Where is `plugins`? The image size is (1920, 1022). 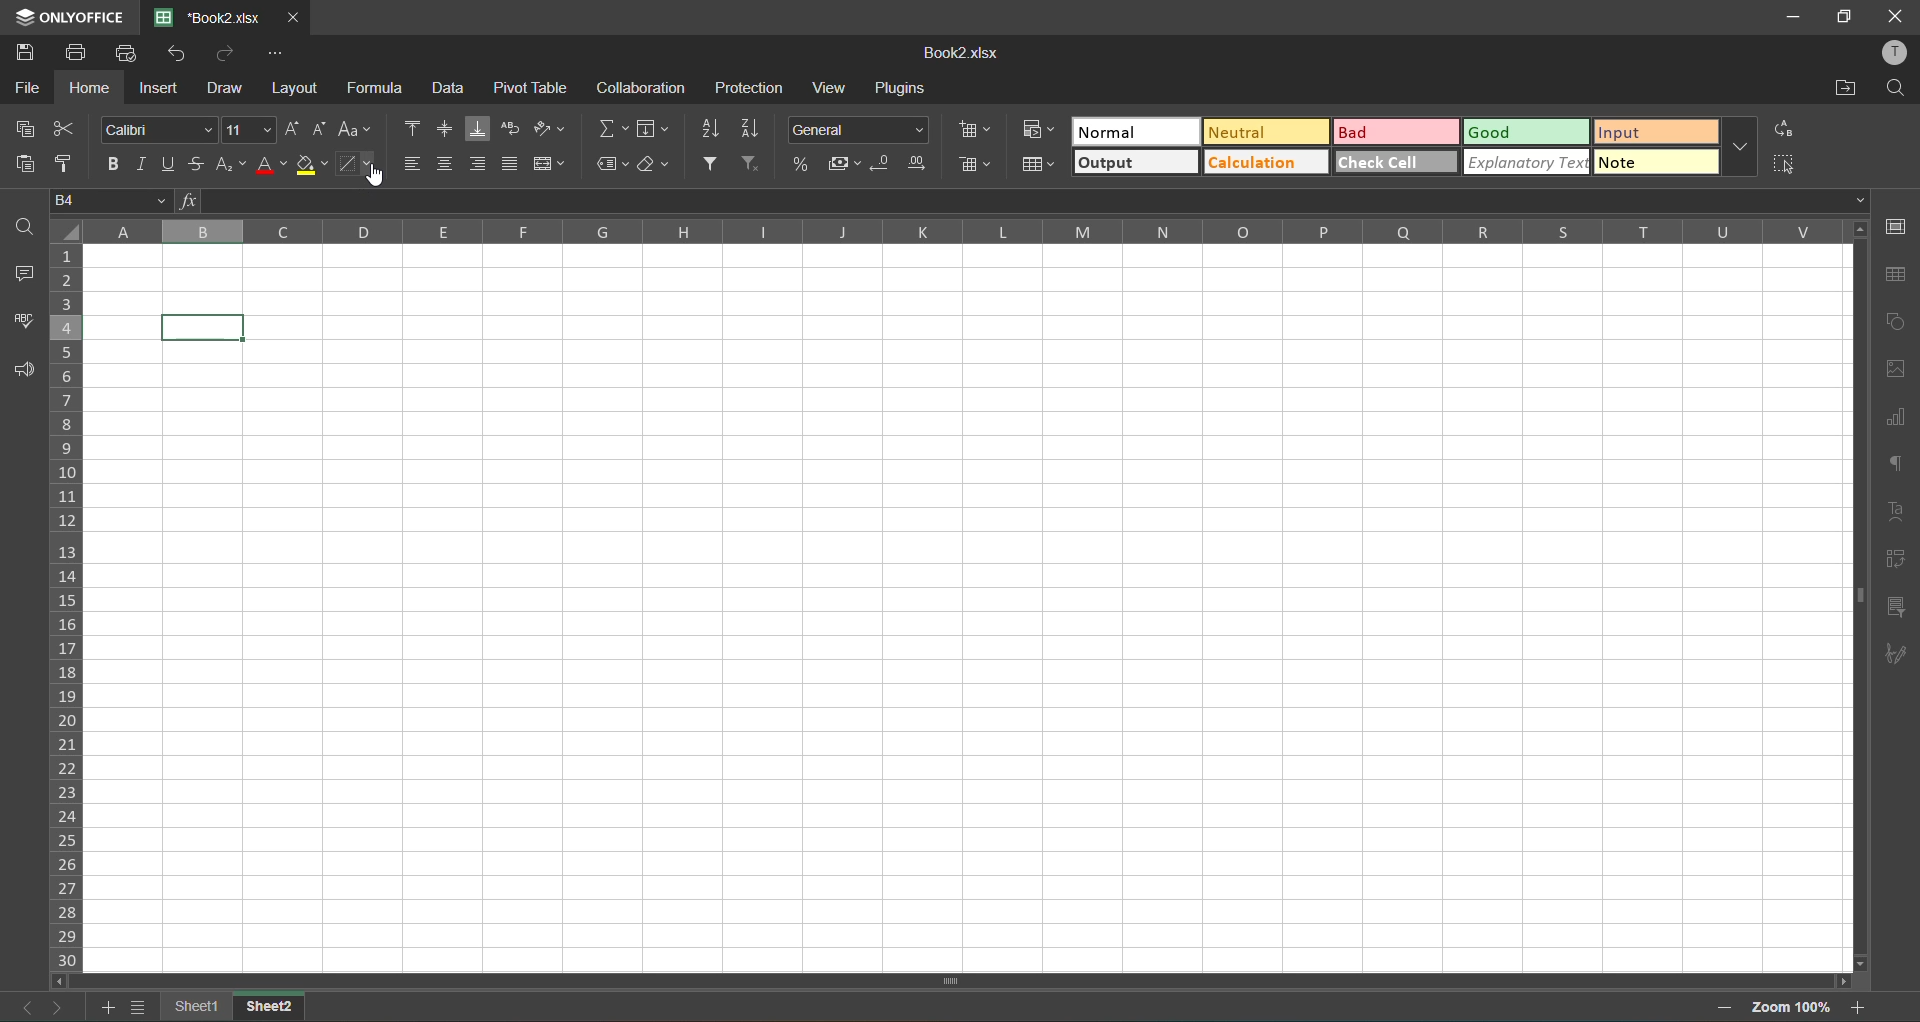 plugins is located at coordinates (898, 88).